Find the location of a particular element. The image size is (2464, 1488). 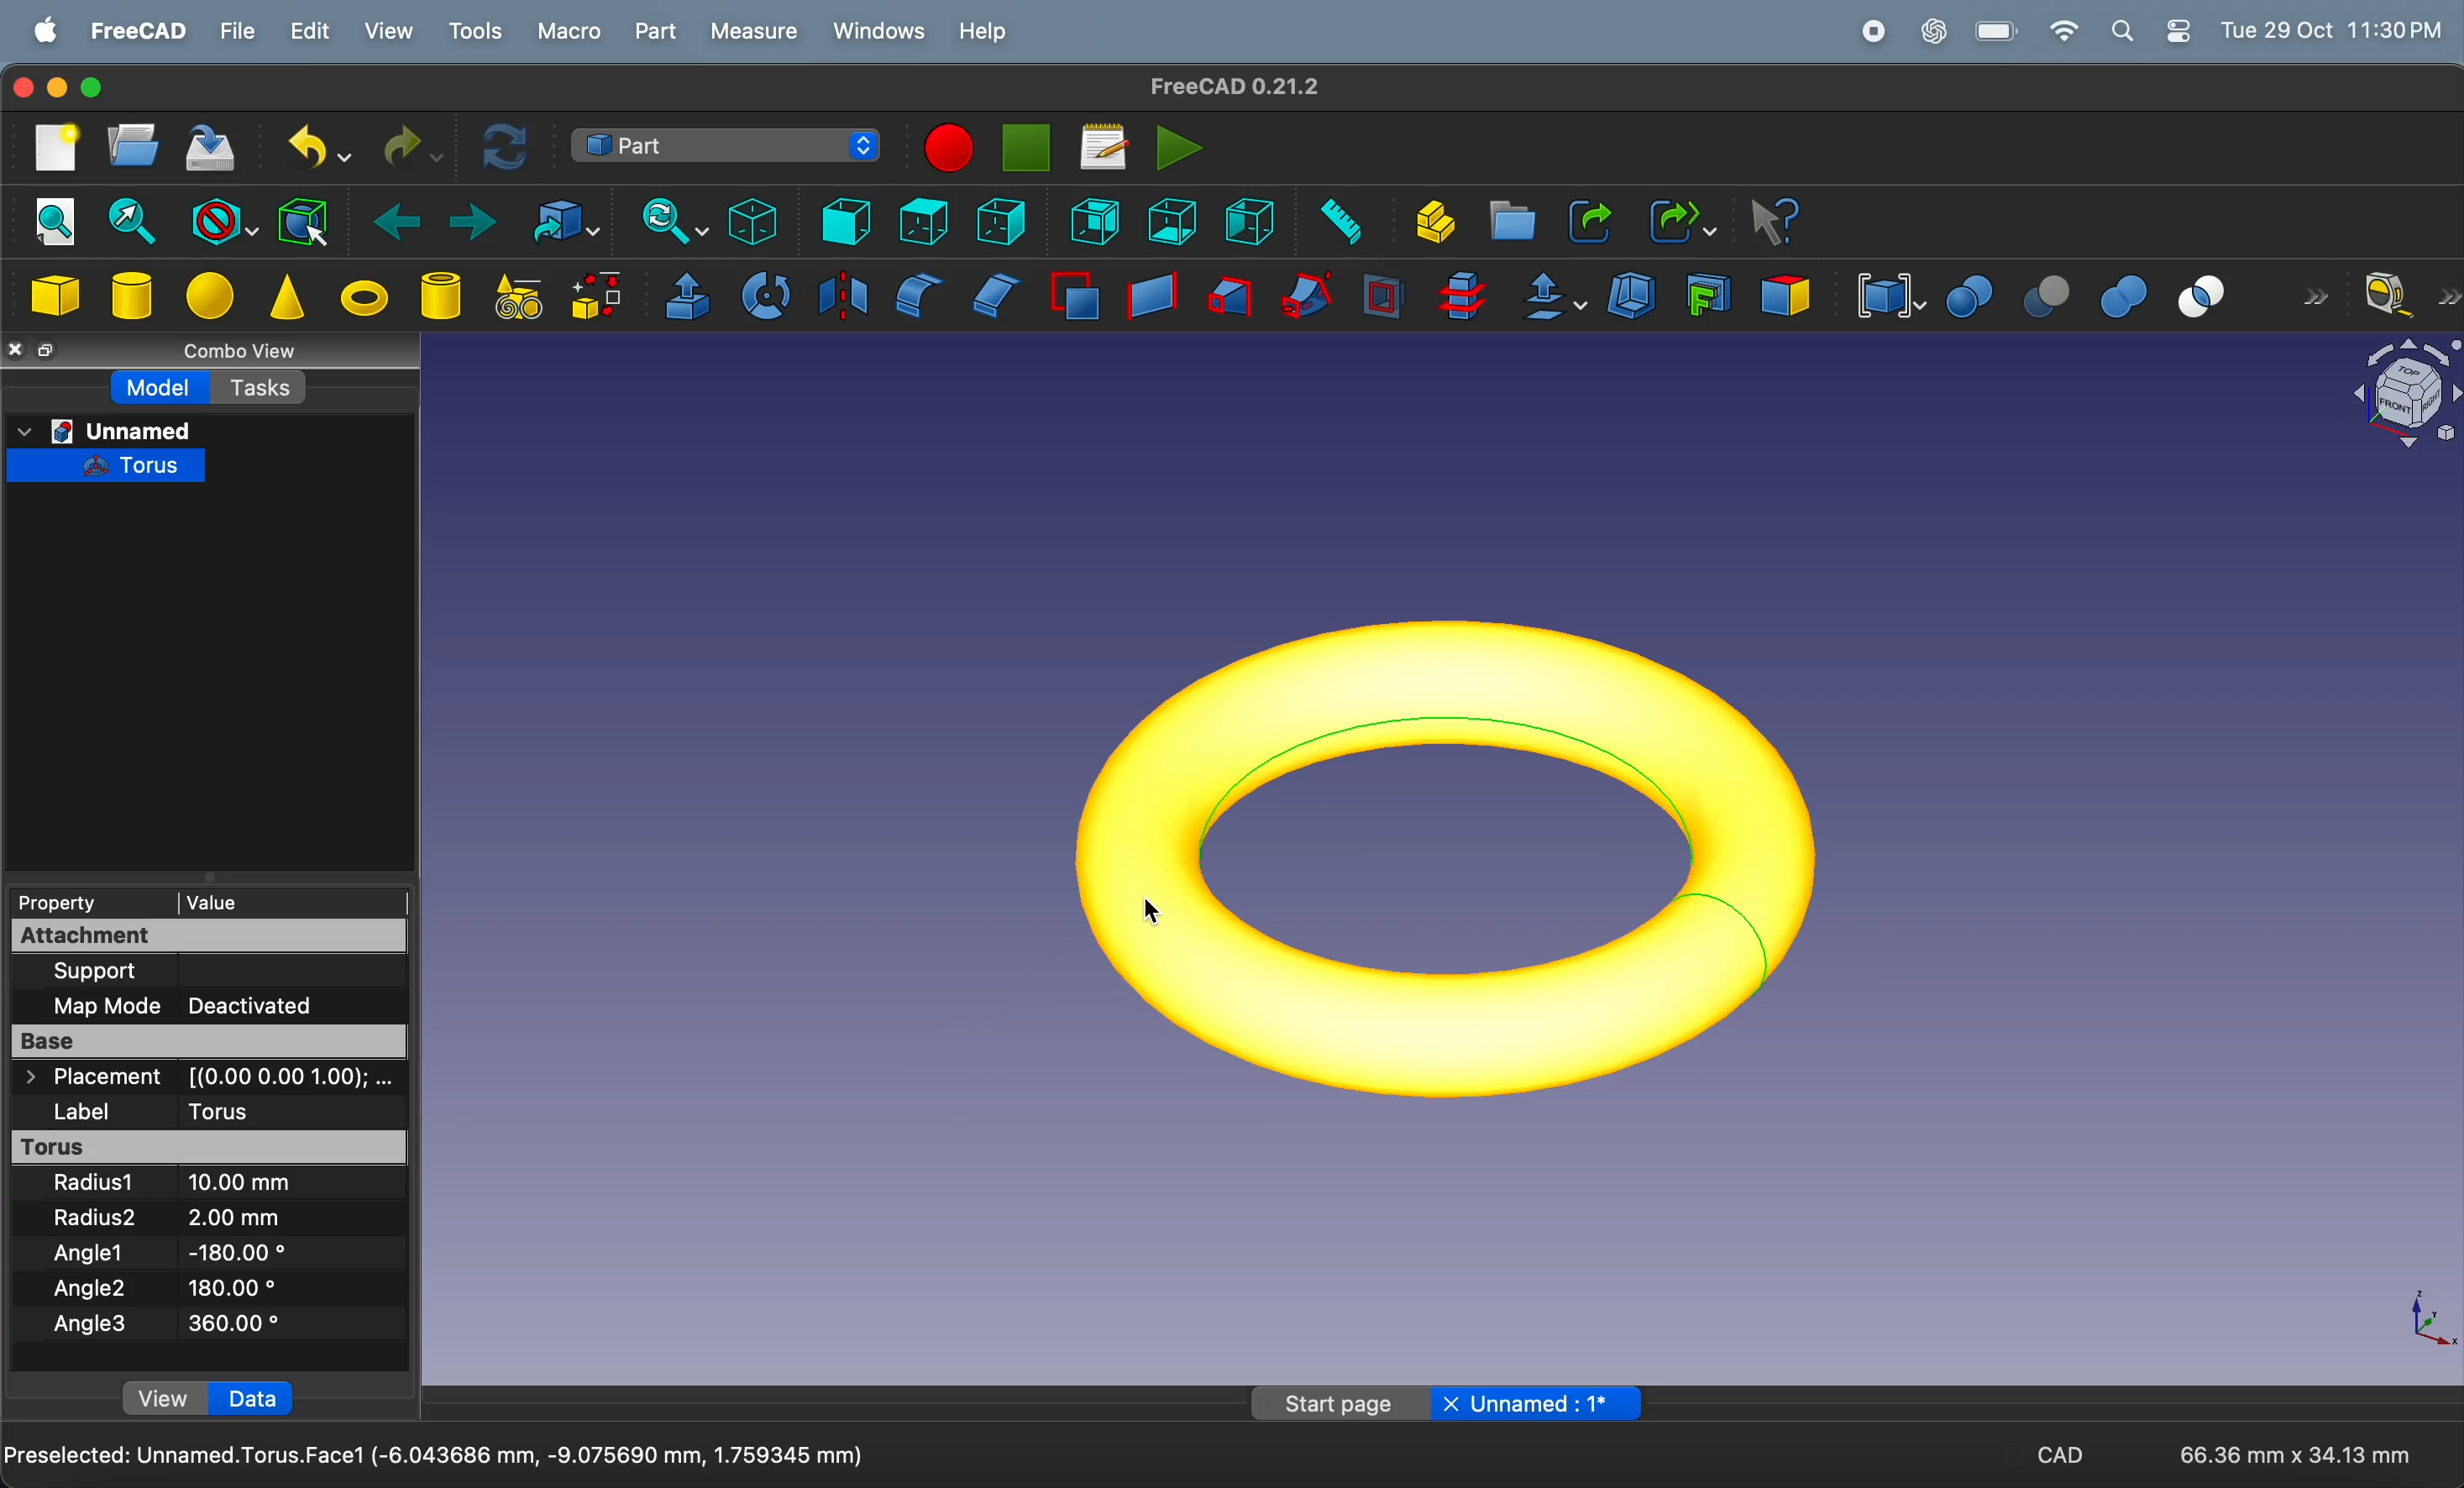

new is located at coordinates (50, 149).